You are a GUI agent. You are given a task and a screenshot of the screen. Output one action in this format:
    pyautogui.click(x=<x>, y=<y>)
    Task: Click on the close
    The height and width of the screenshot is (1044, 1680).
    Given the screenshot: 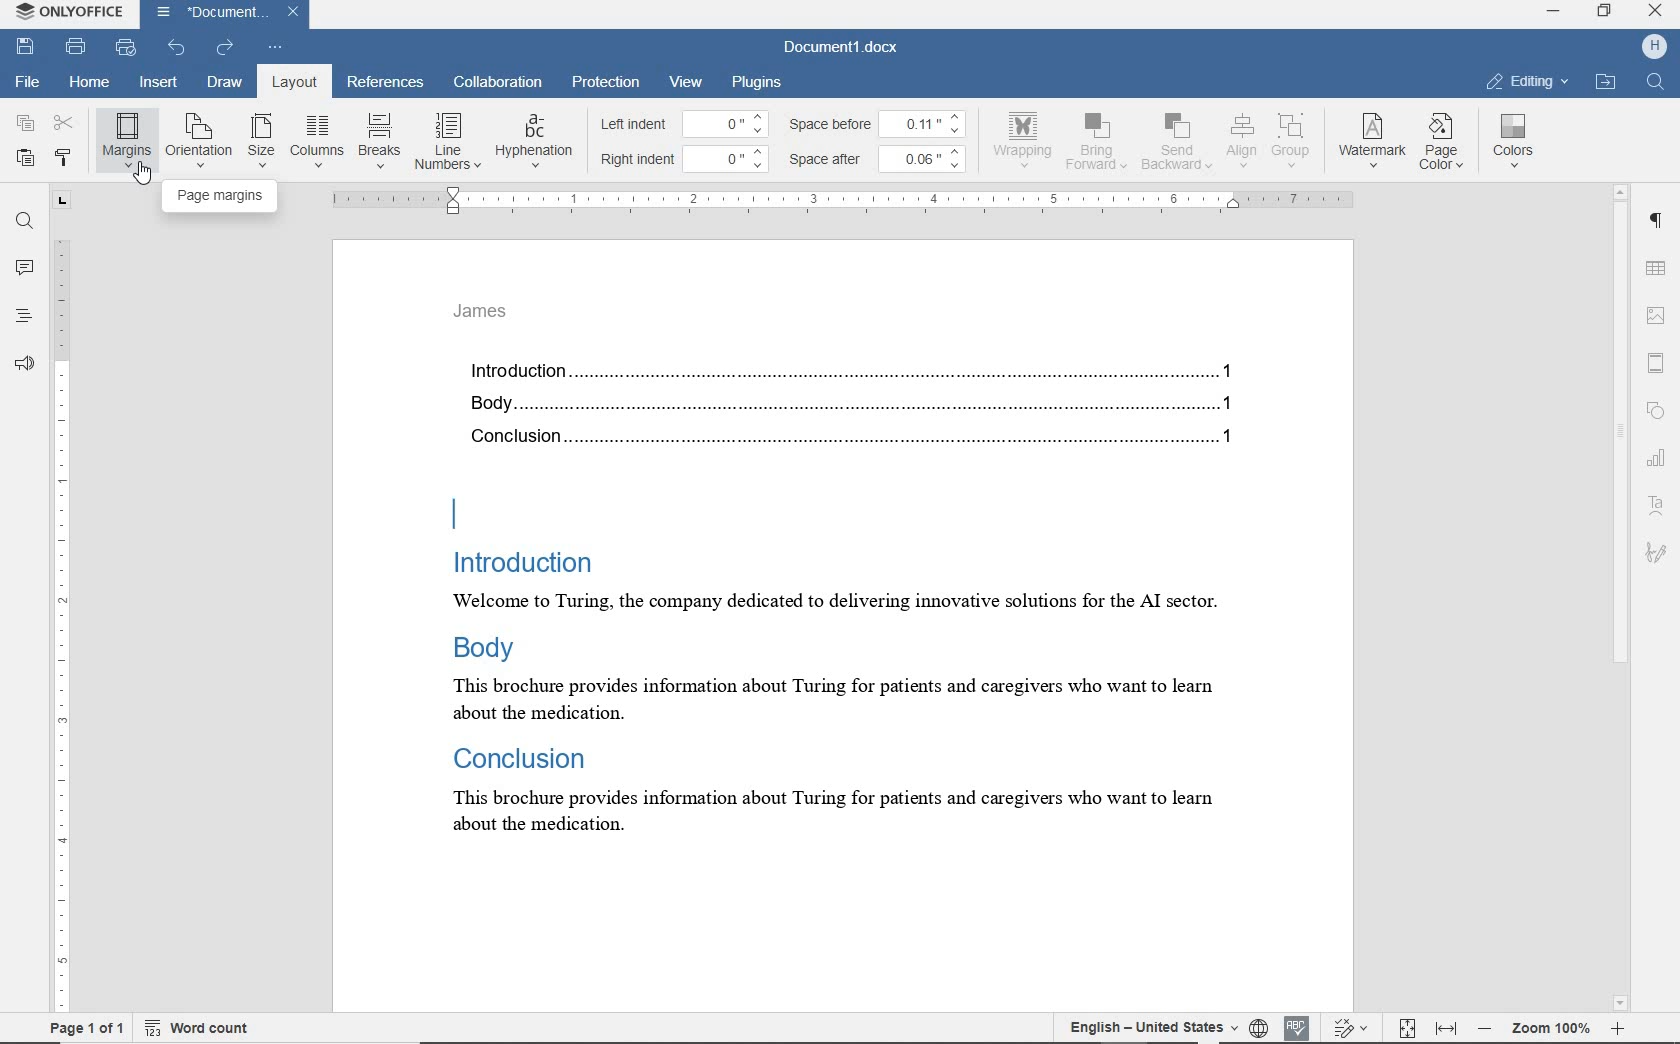 What is the action you would take?
    pyautogui.click(x=299, y=10)
    